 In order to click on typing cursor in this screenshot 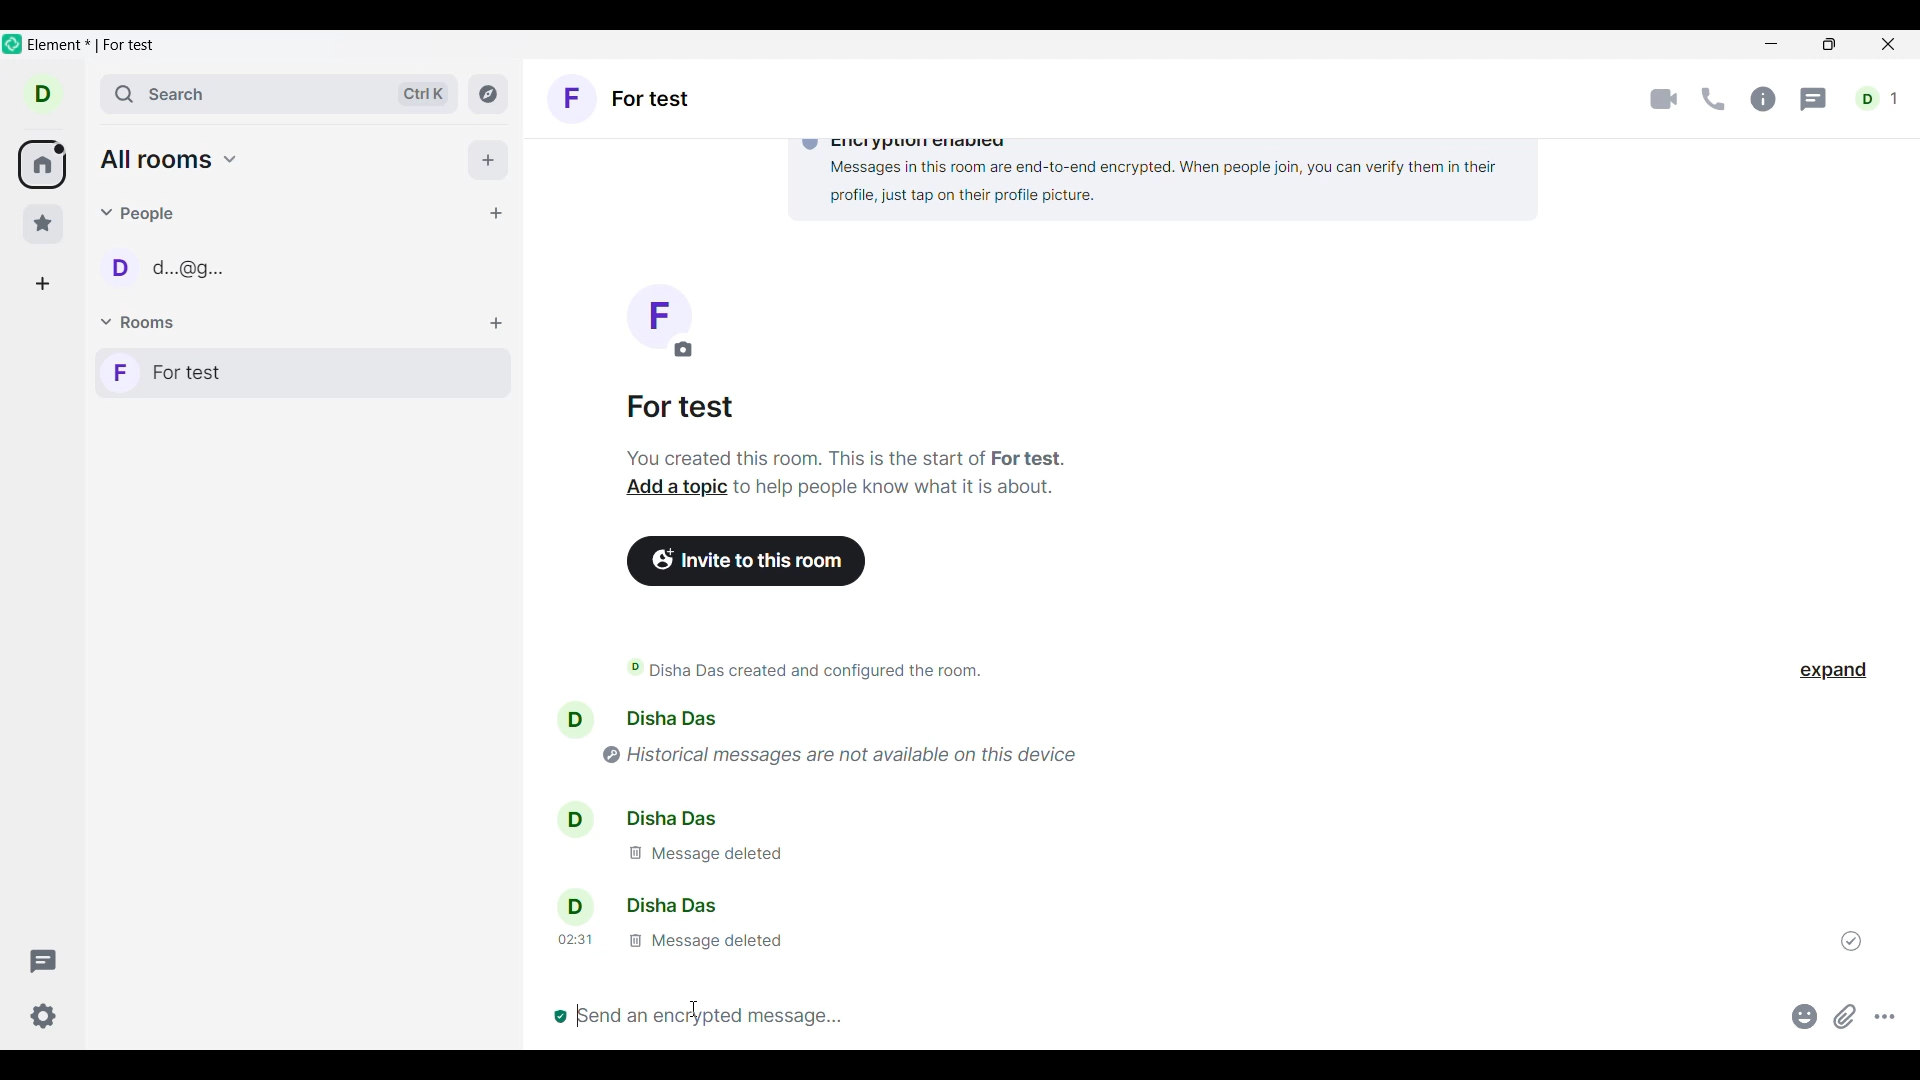, I will do `click(578, 1016)`.